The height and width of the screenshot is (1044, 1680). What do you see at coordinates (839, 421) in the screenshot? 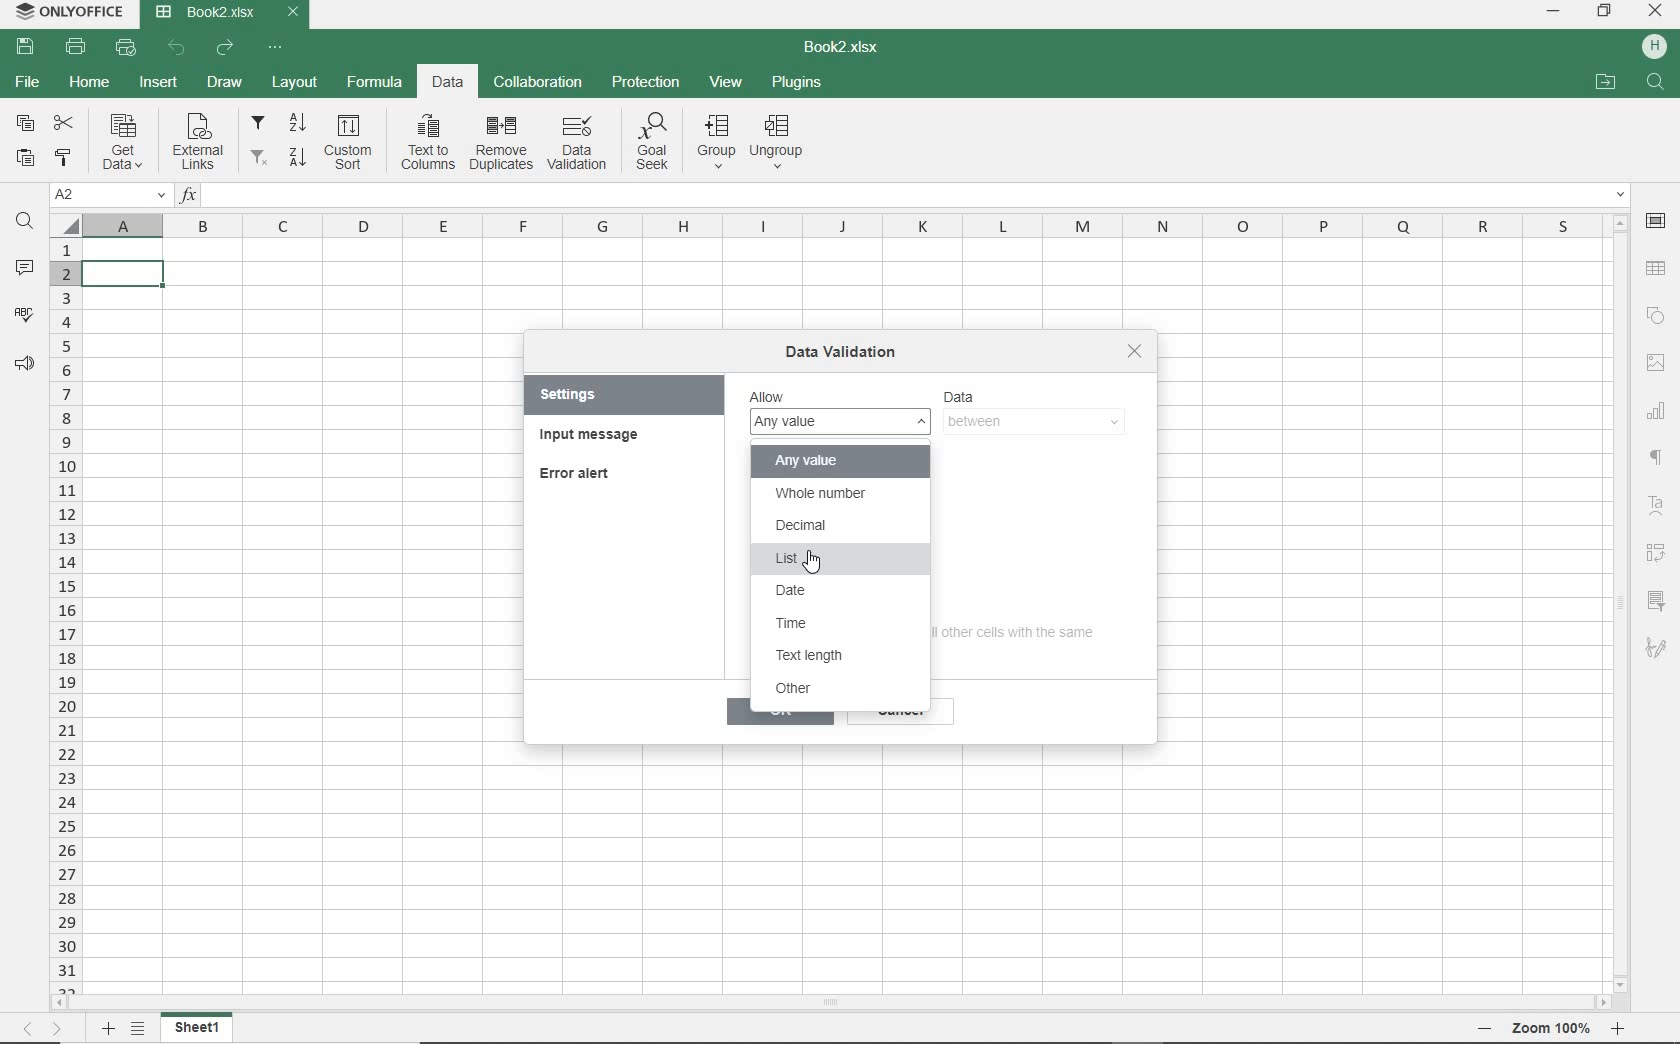
I see `any value` at bounding box center [839, 421].